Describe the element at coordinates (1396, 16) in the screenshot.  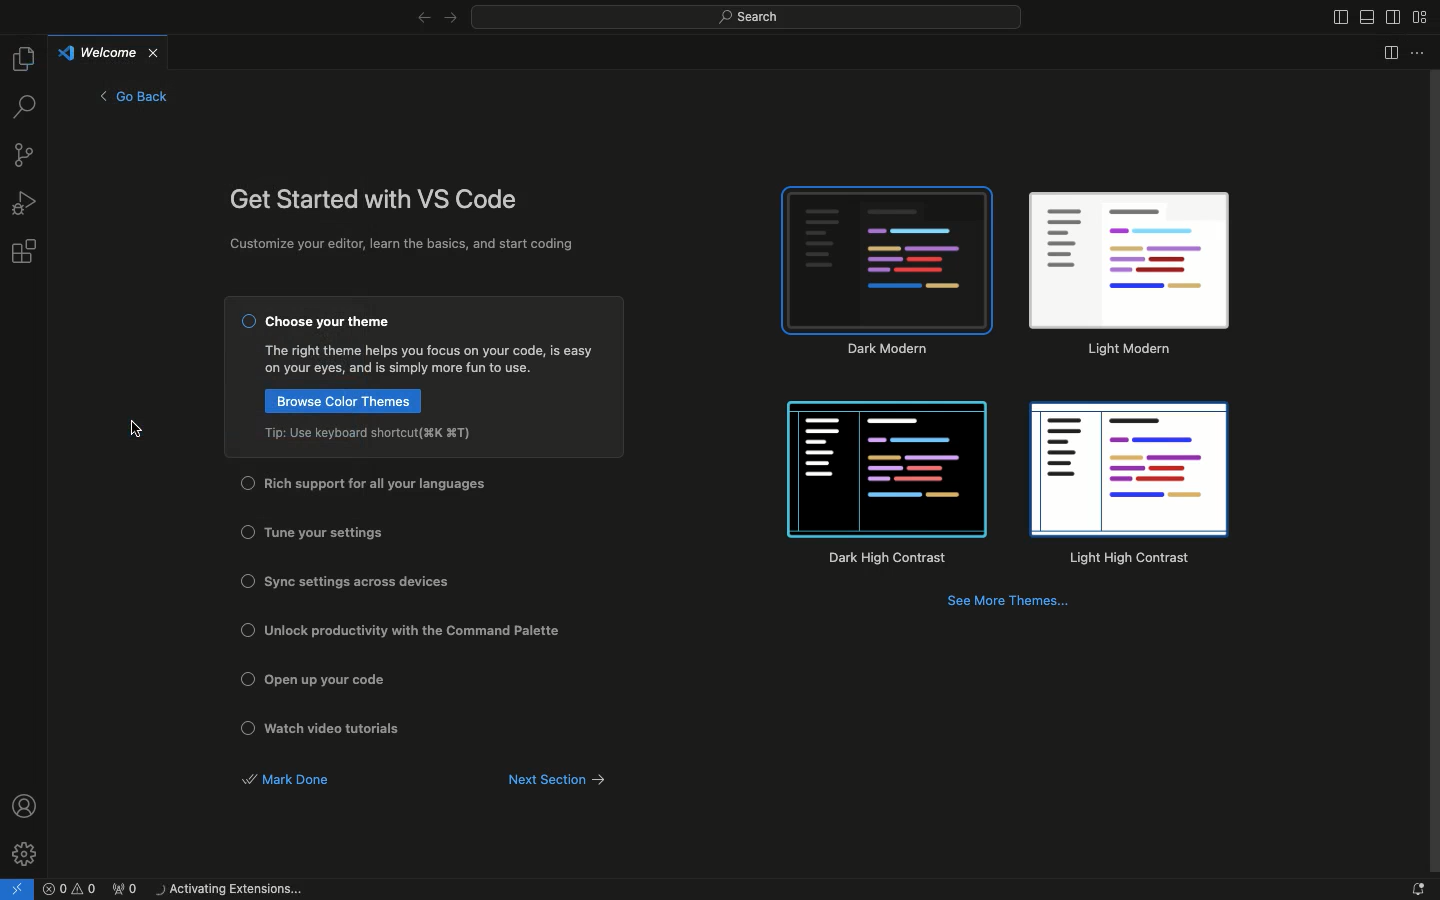
I see `secondary side bar` at that location.